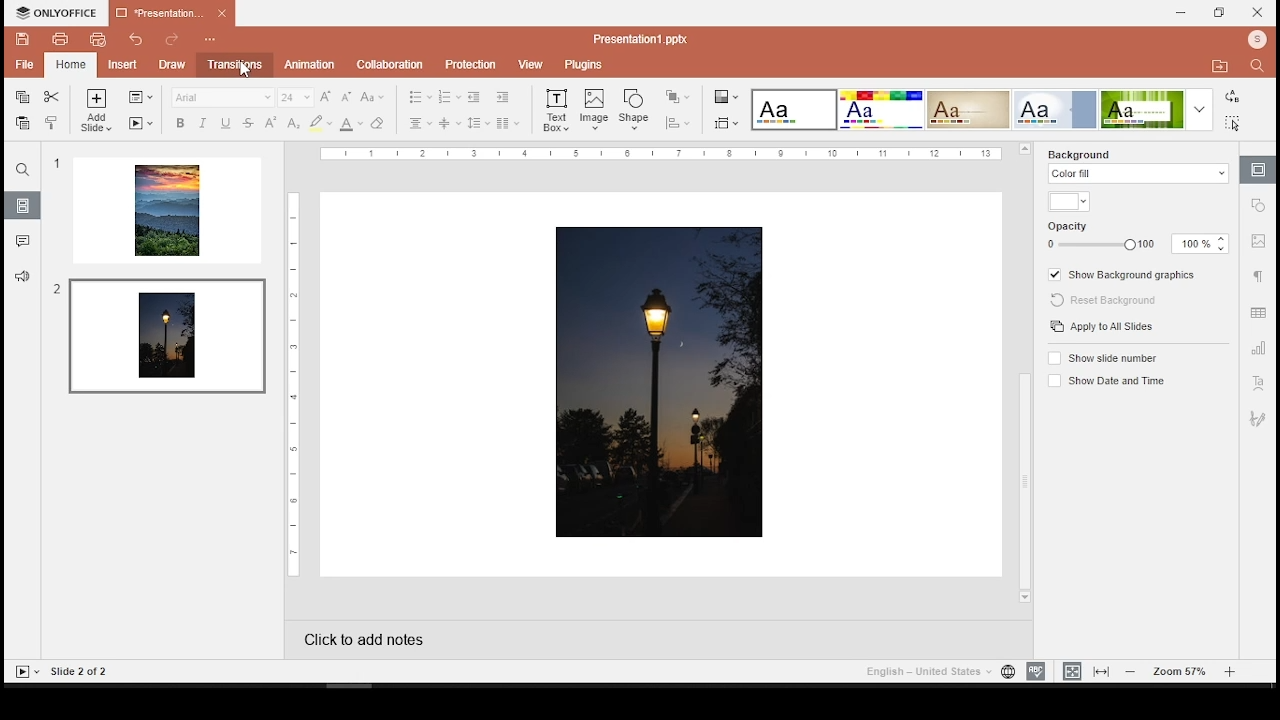  Describe the element at coordinates (448, 97) in the screenshot. I see `numbering` at that location.